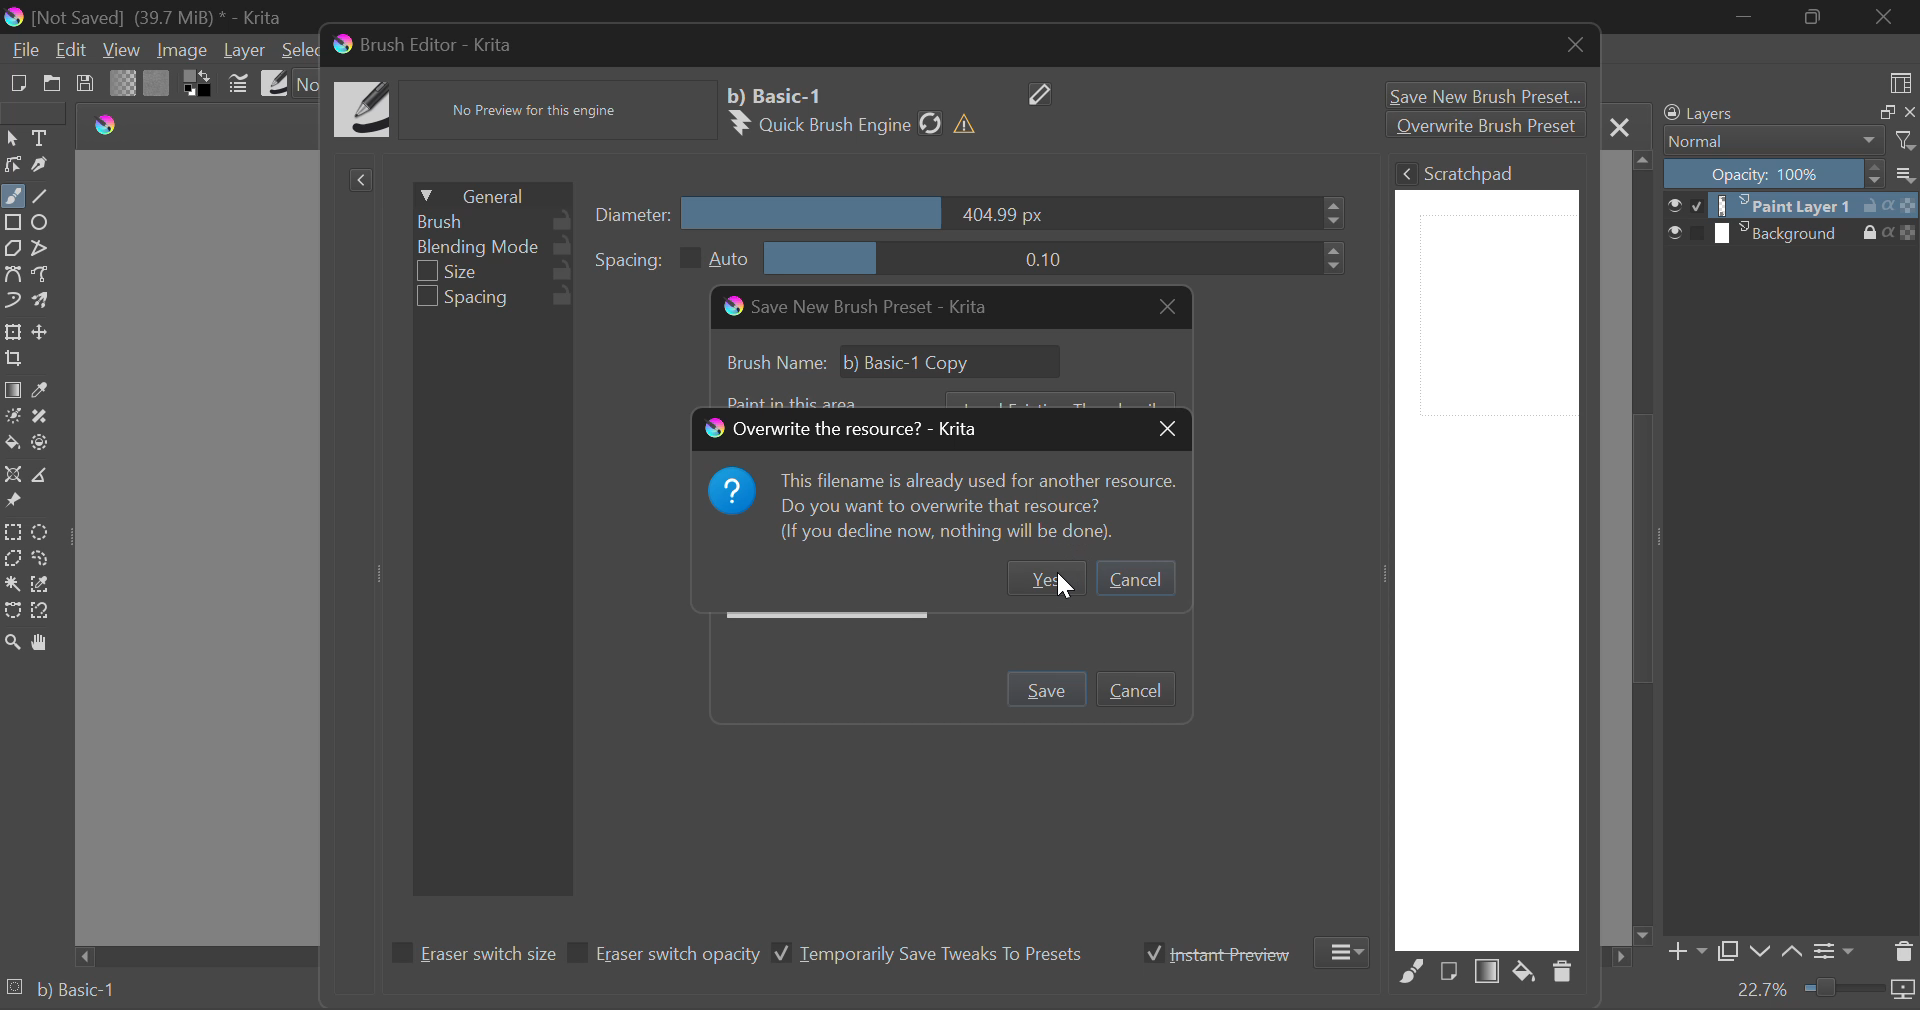  Describe the element at coordinates (12, 585) in the screenshot. I see `Continuous Selection` at that location.